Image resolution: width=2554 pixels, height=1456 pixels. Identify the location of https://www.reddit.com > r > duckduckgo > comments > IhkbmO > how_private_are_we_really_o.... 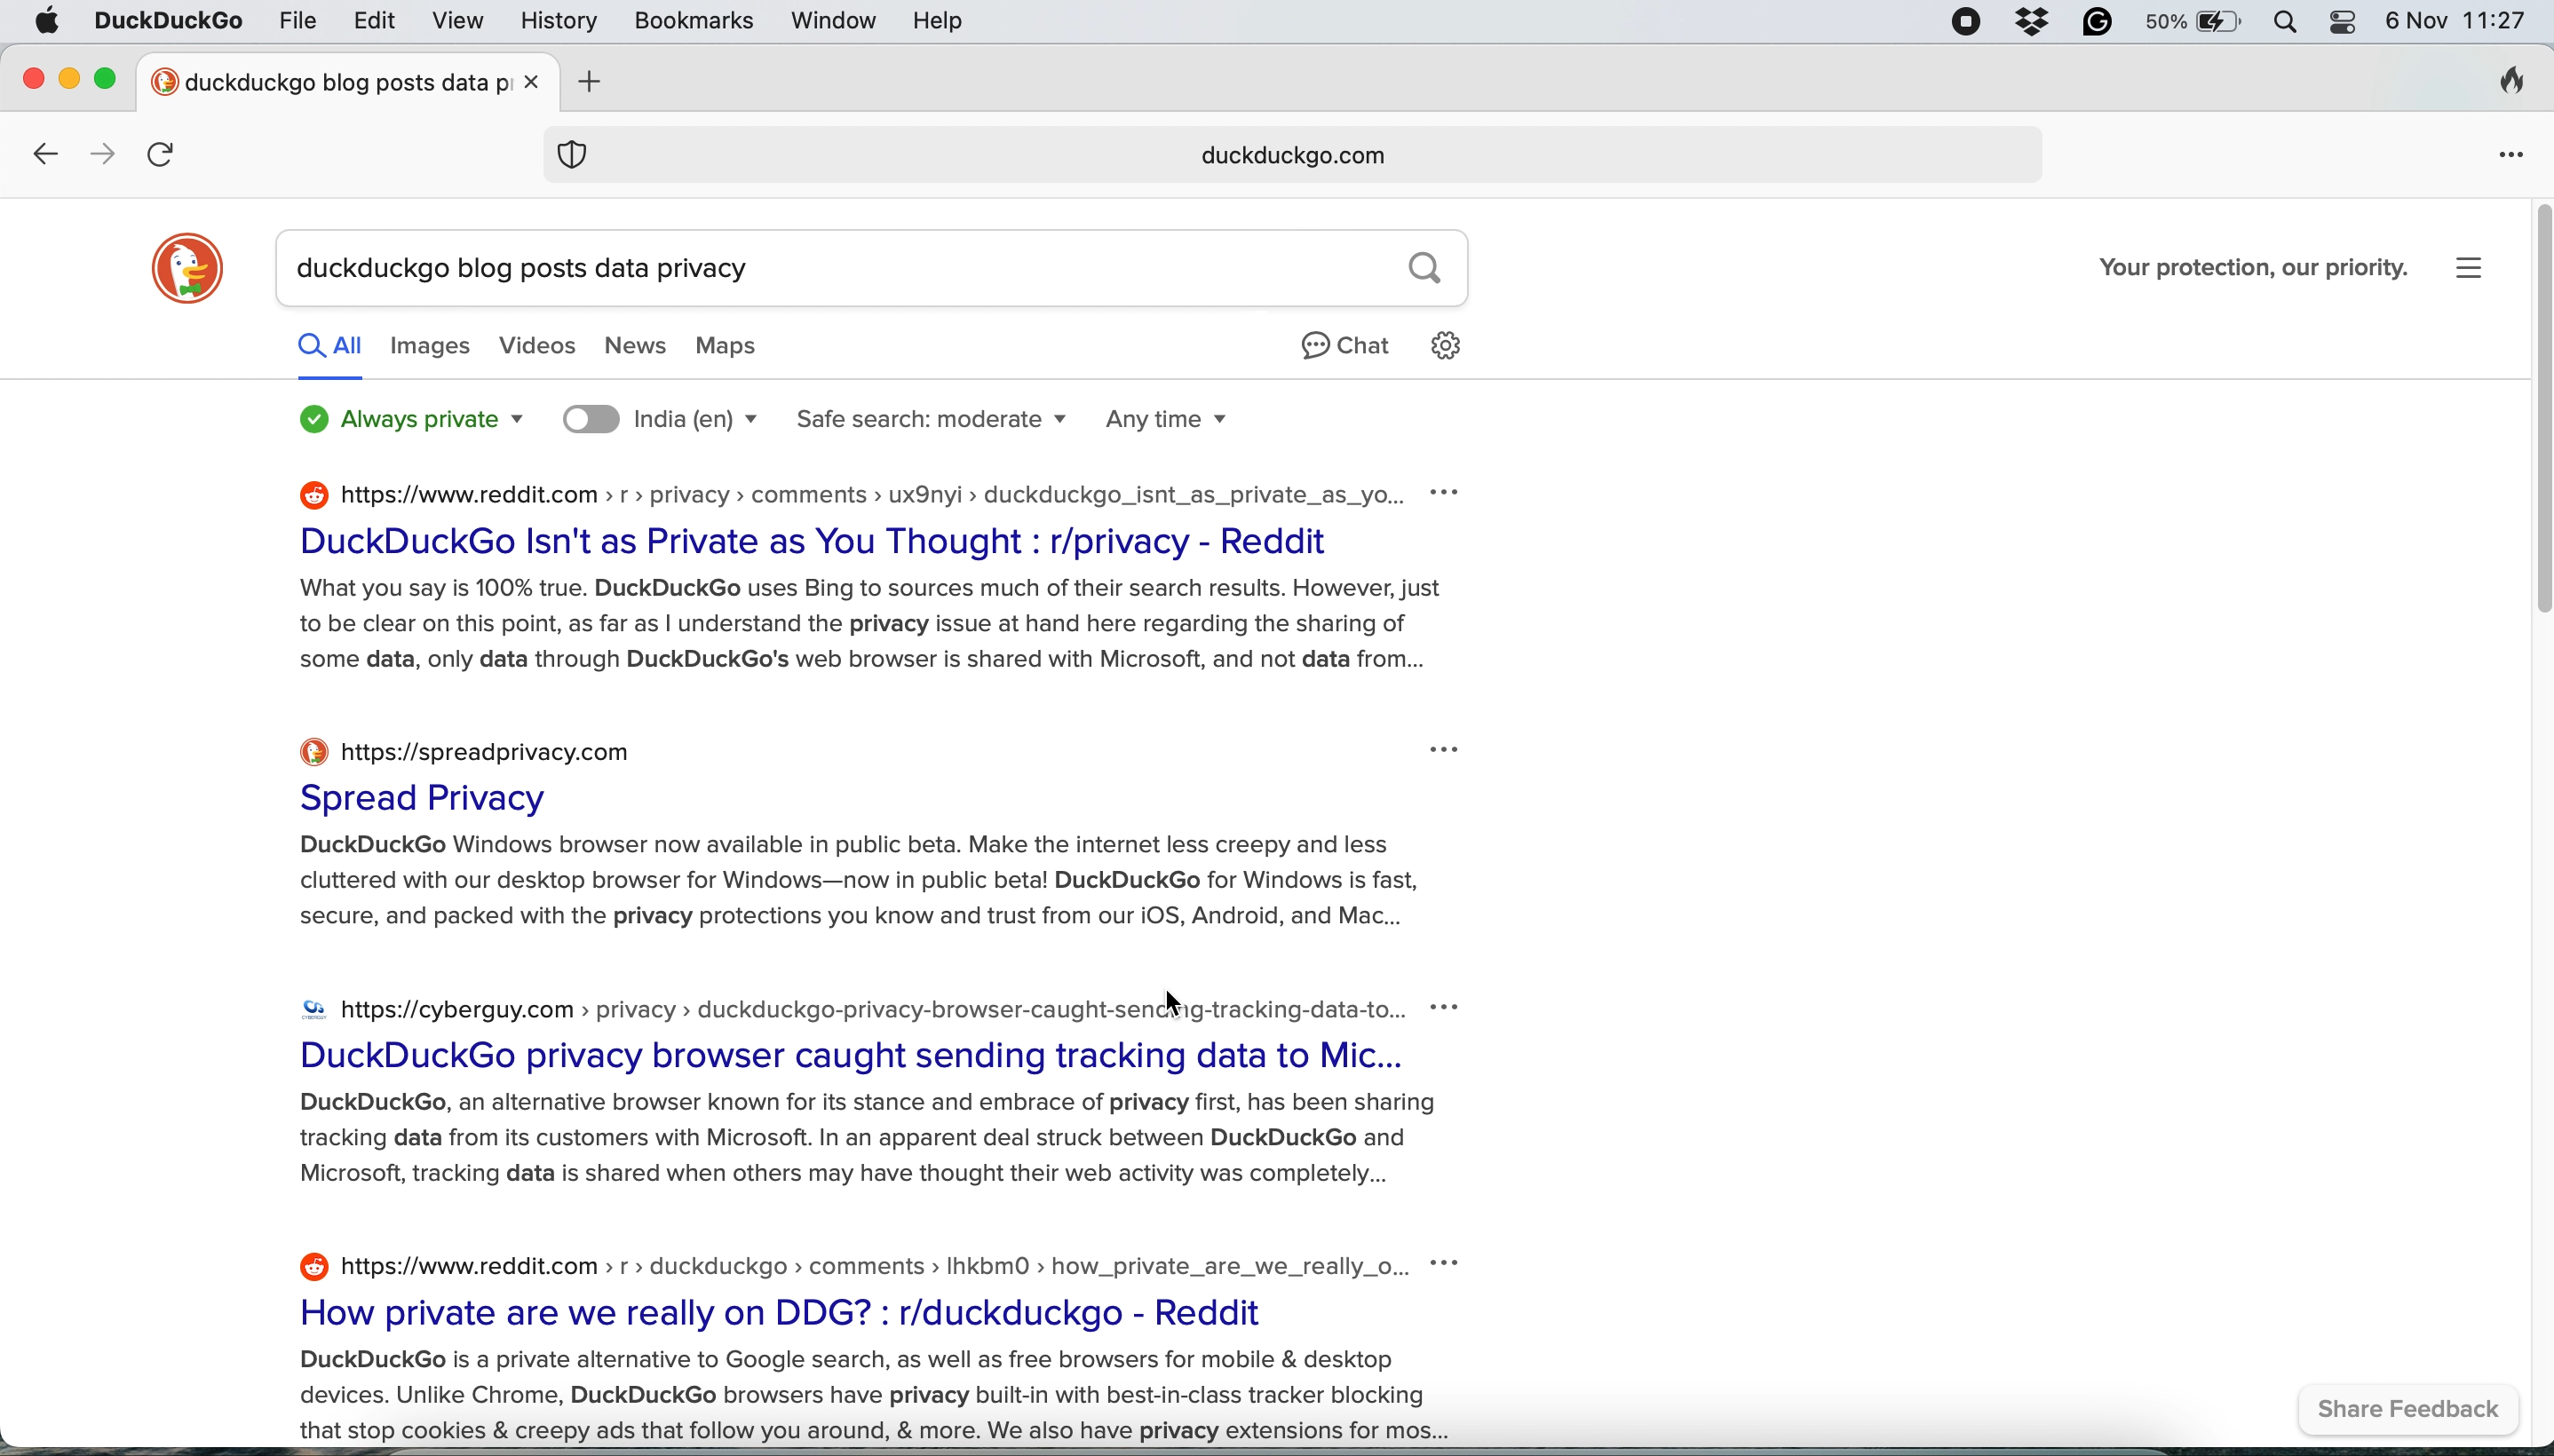
(831, 1264).